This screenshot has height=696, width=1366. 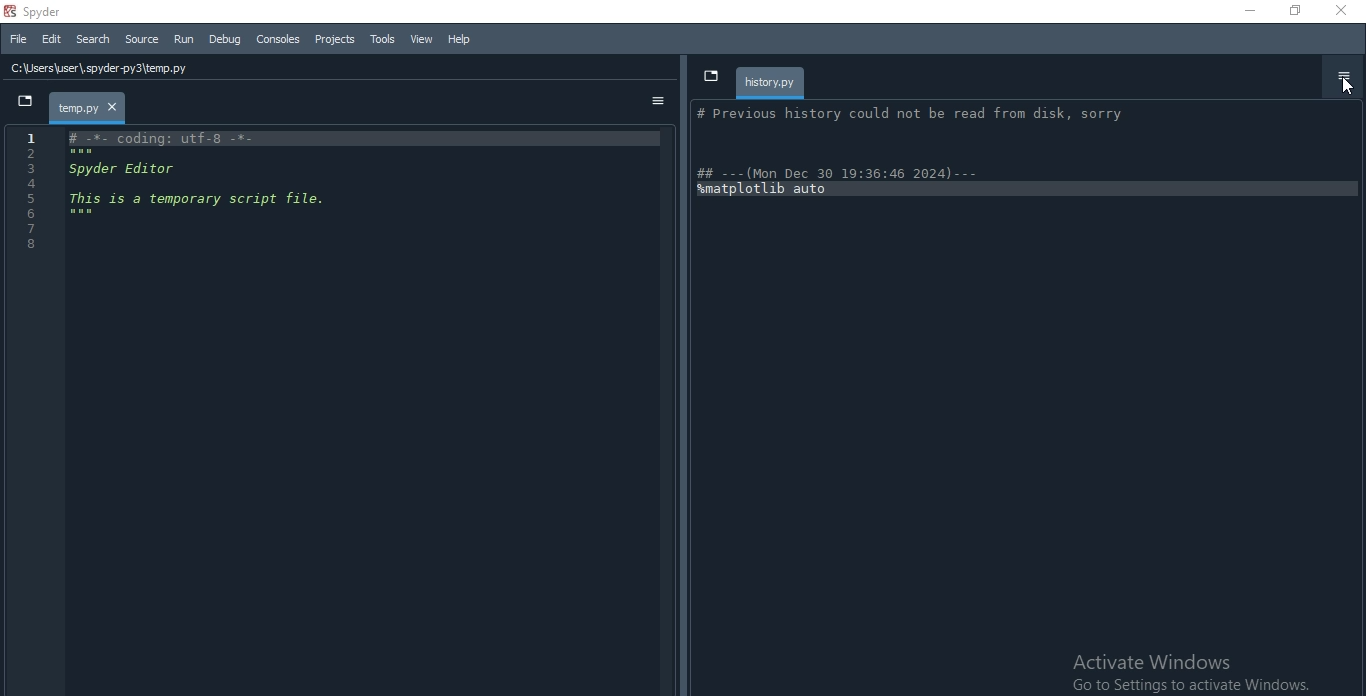 I want to click on View, so click(x=422, y=39).